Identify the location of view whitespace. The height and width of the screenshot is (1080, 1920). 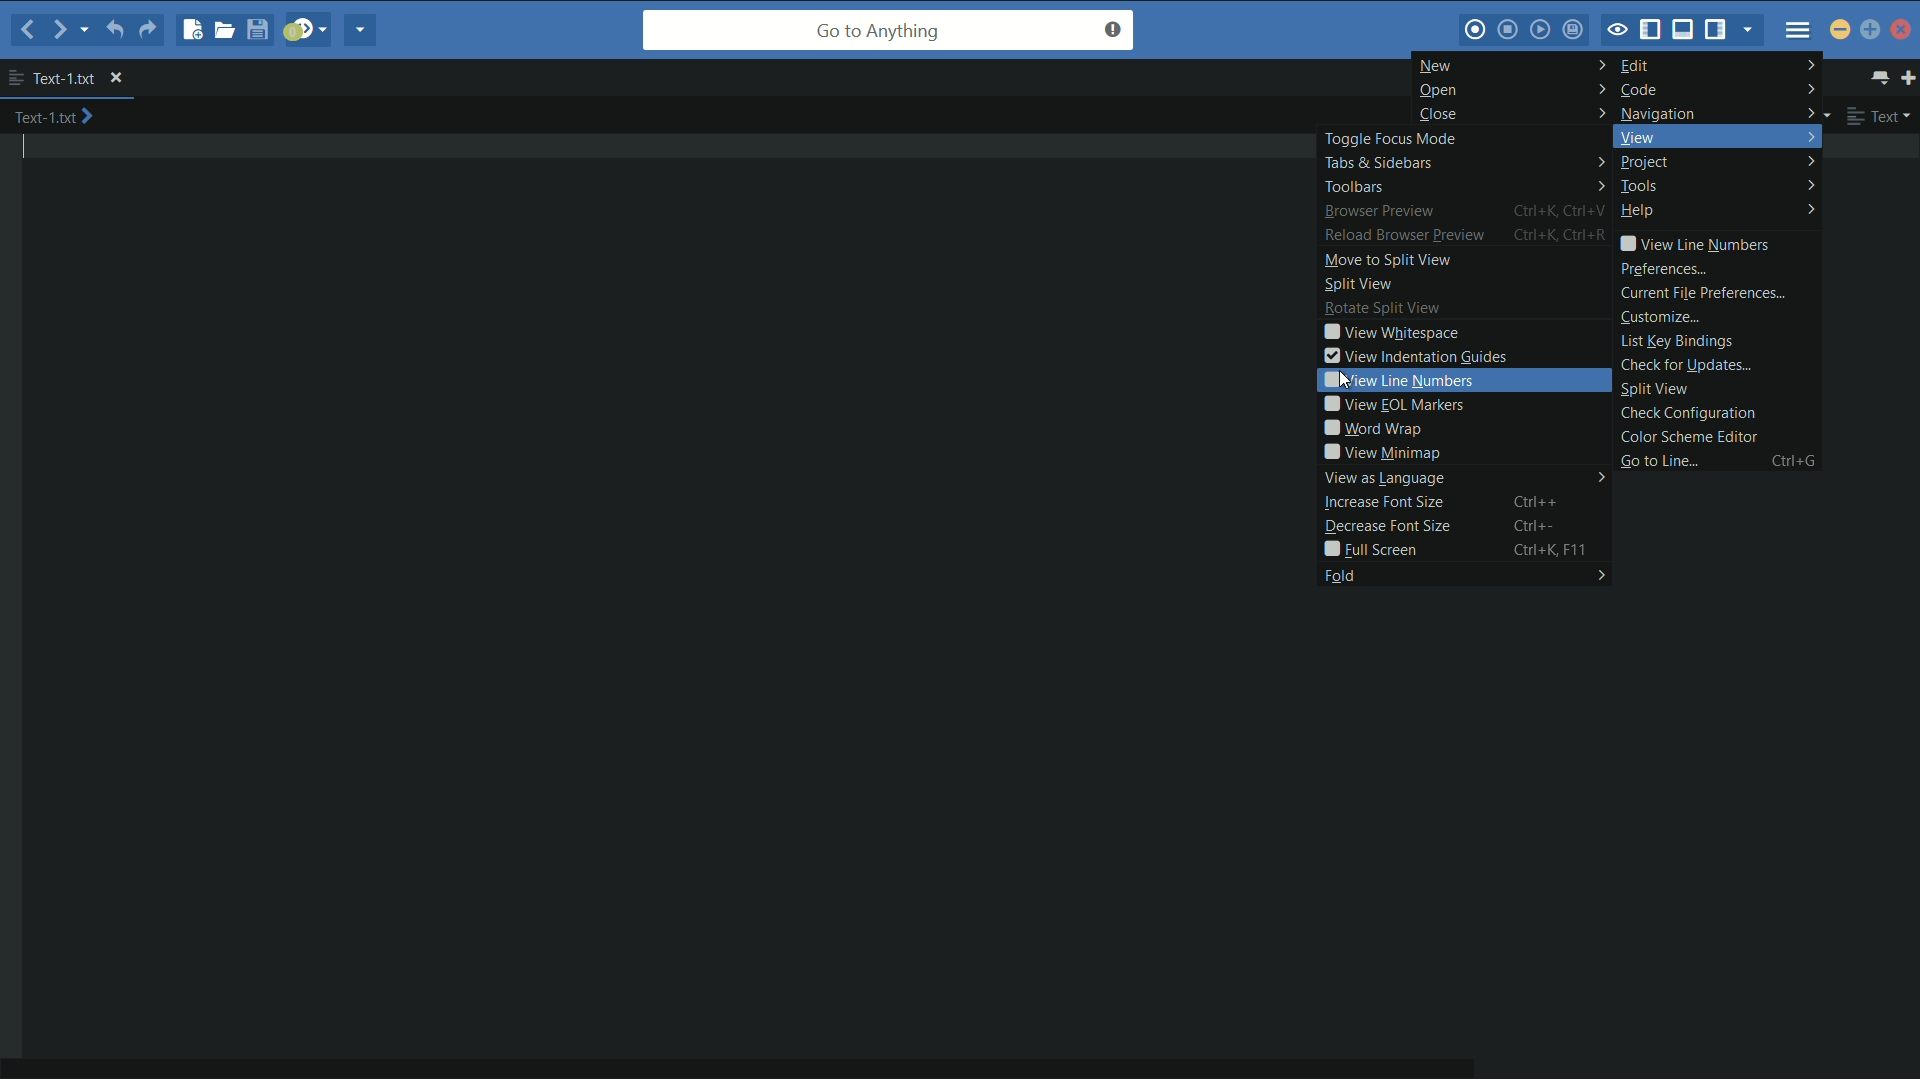
(1391, 334).